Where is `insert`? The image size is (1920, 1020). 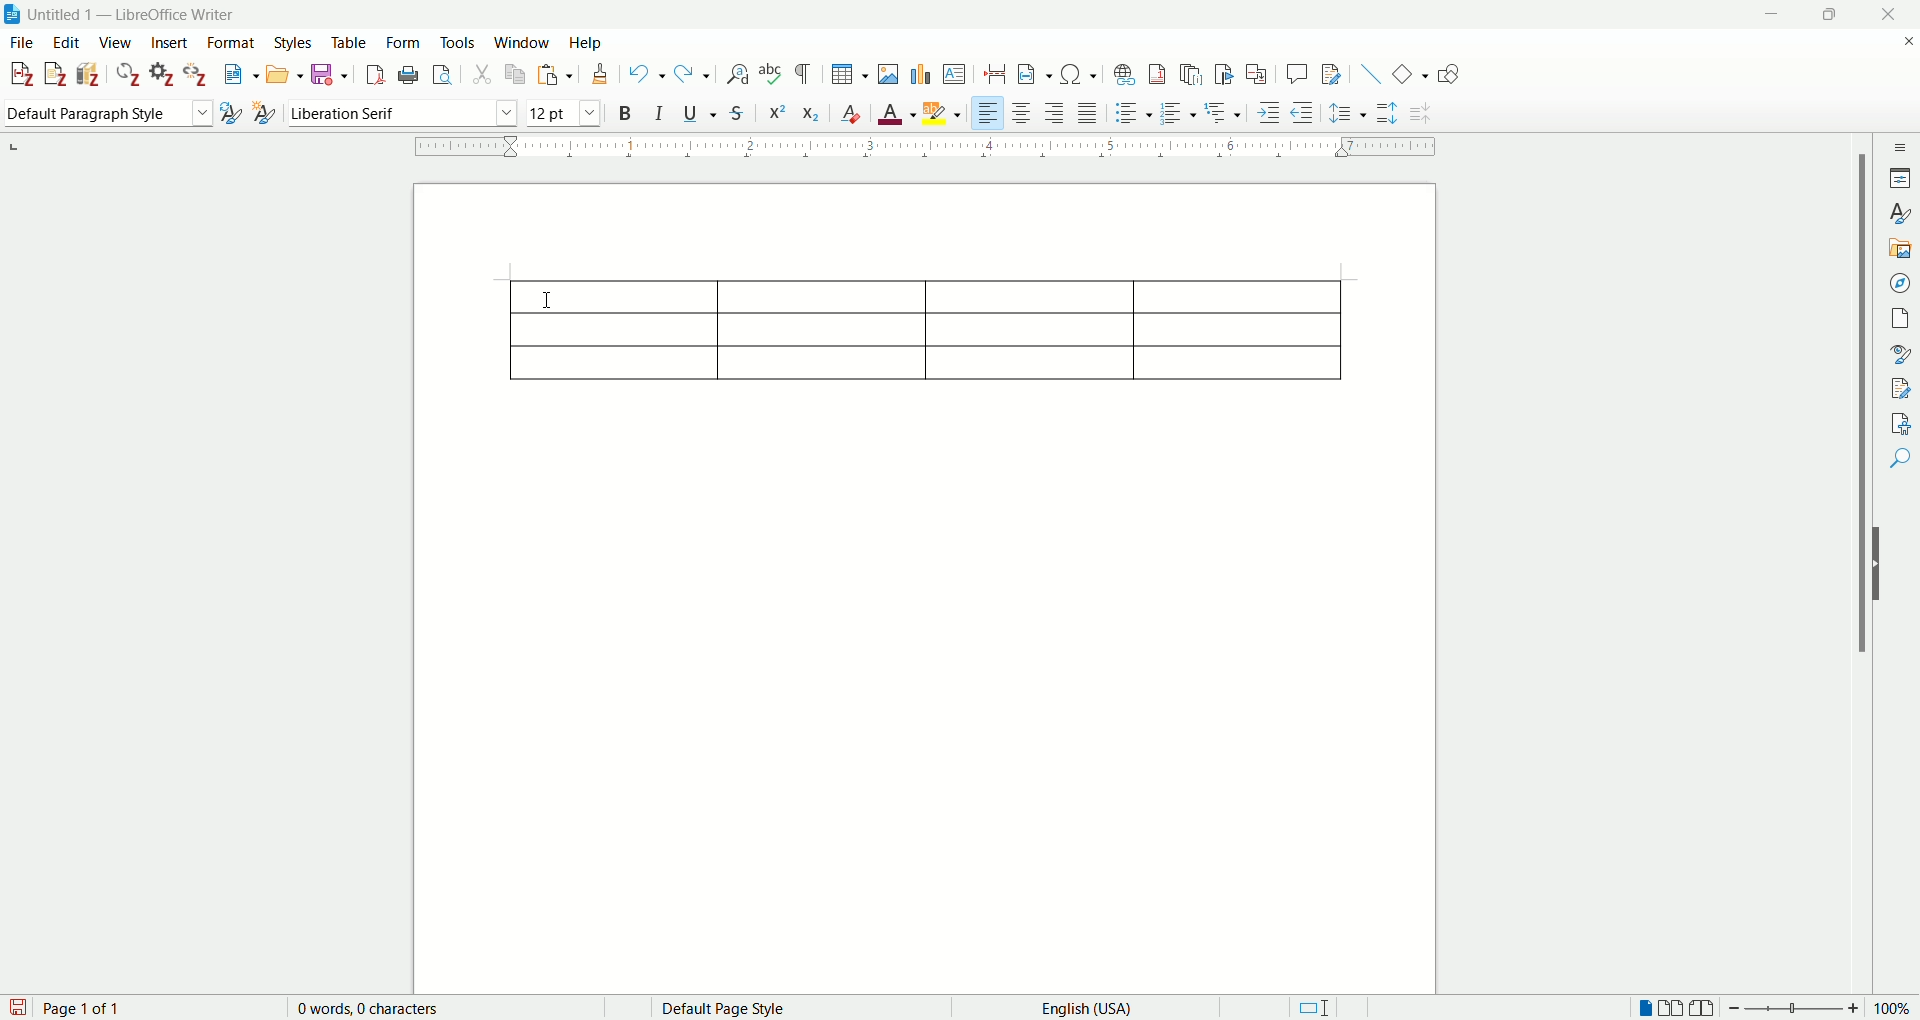
insert is located at coordinates (170, 40).